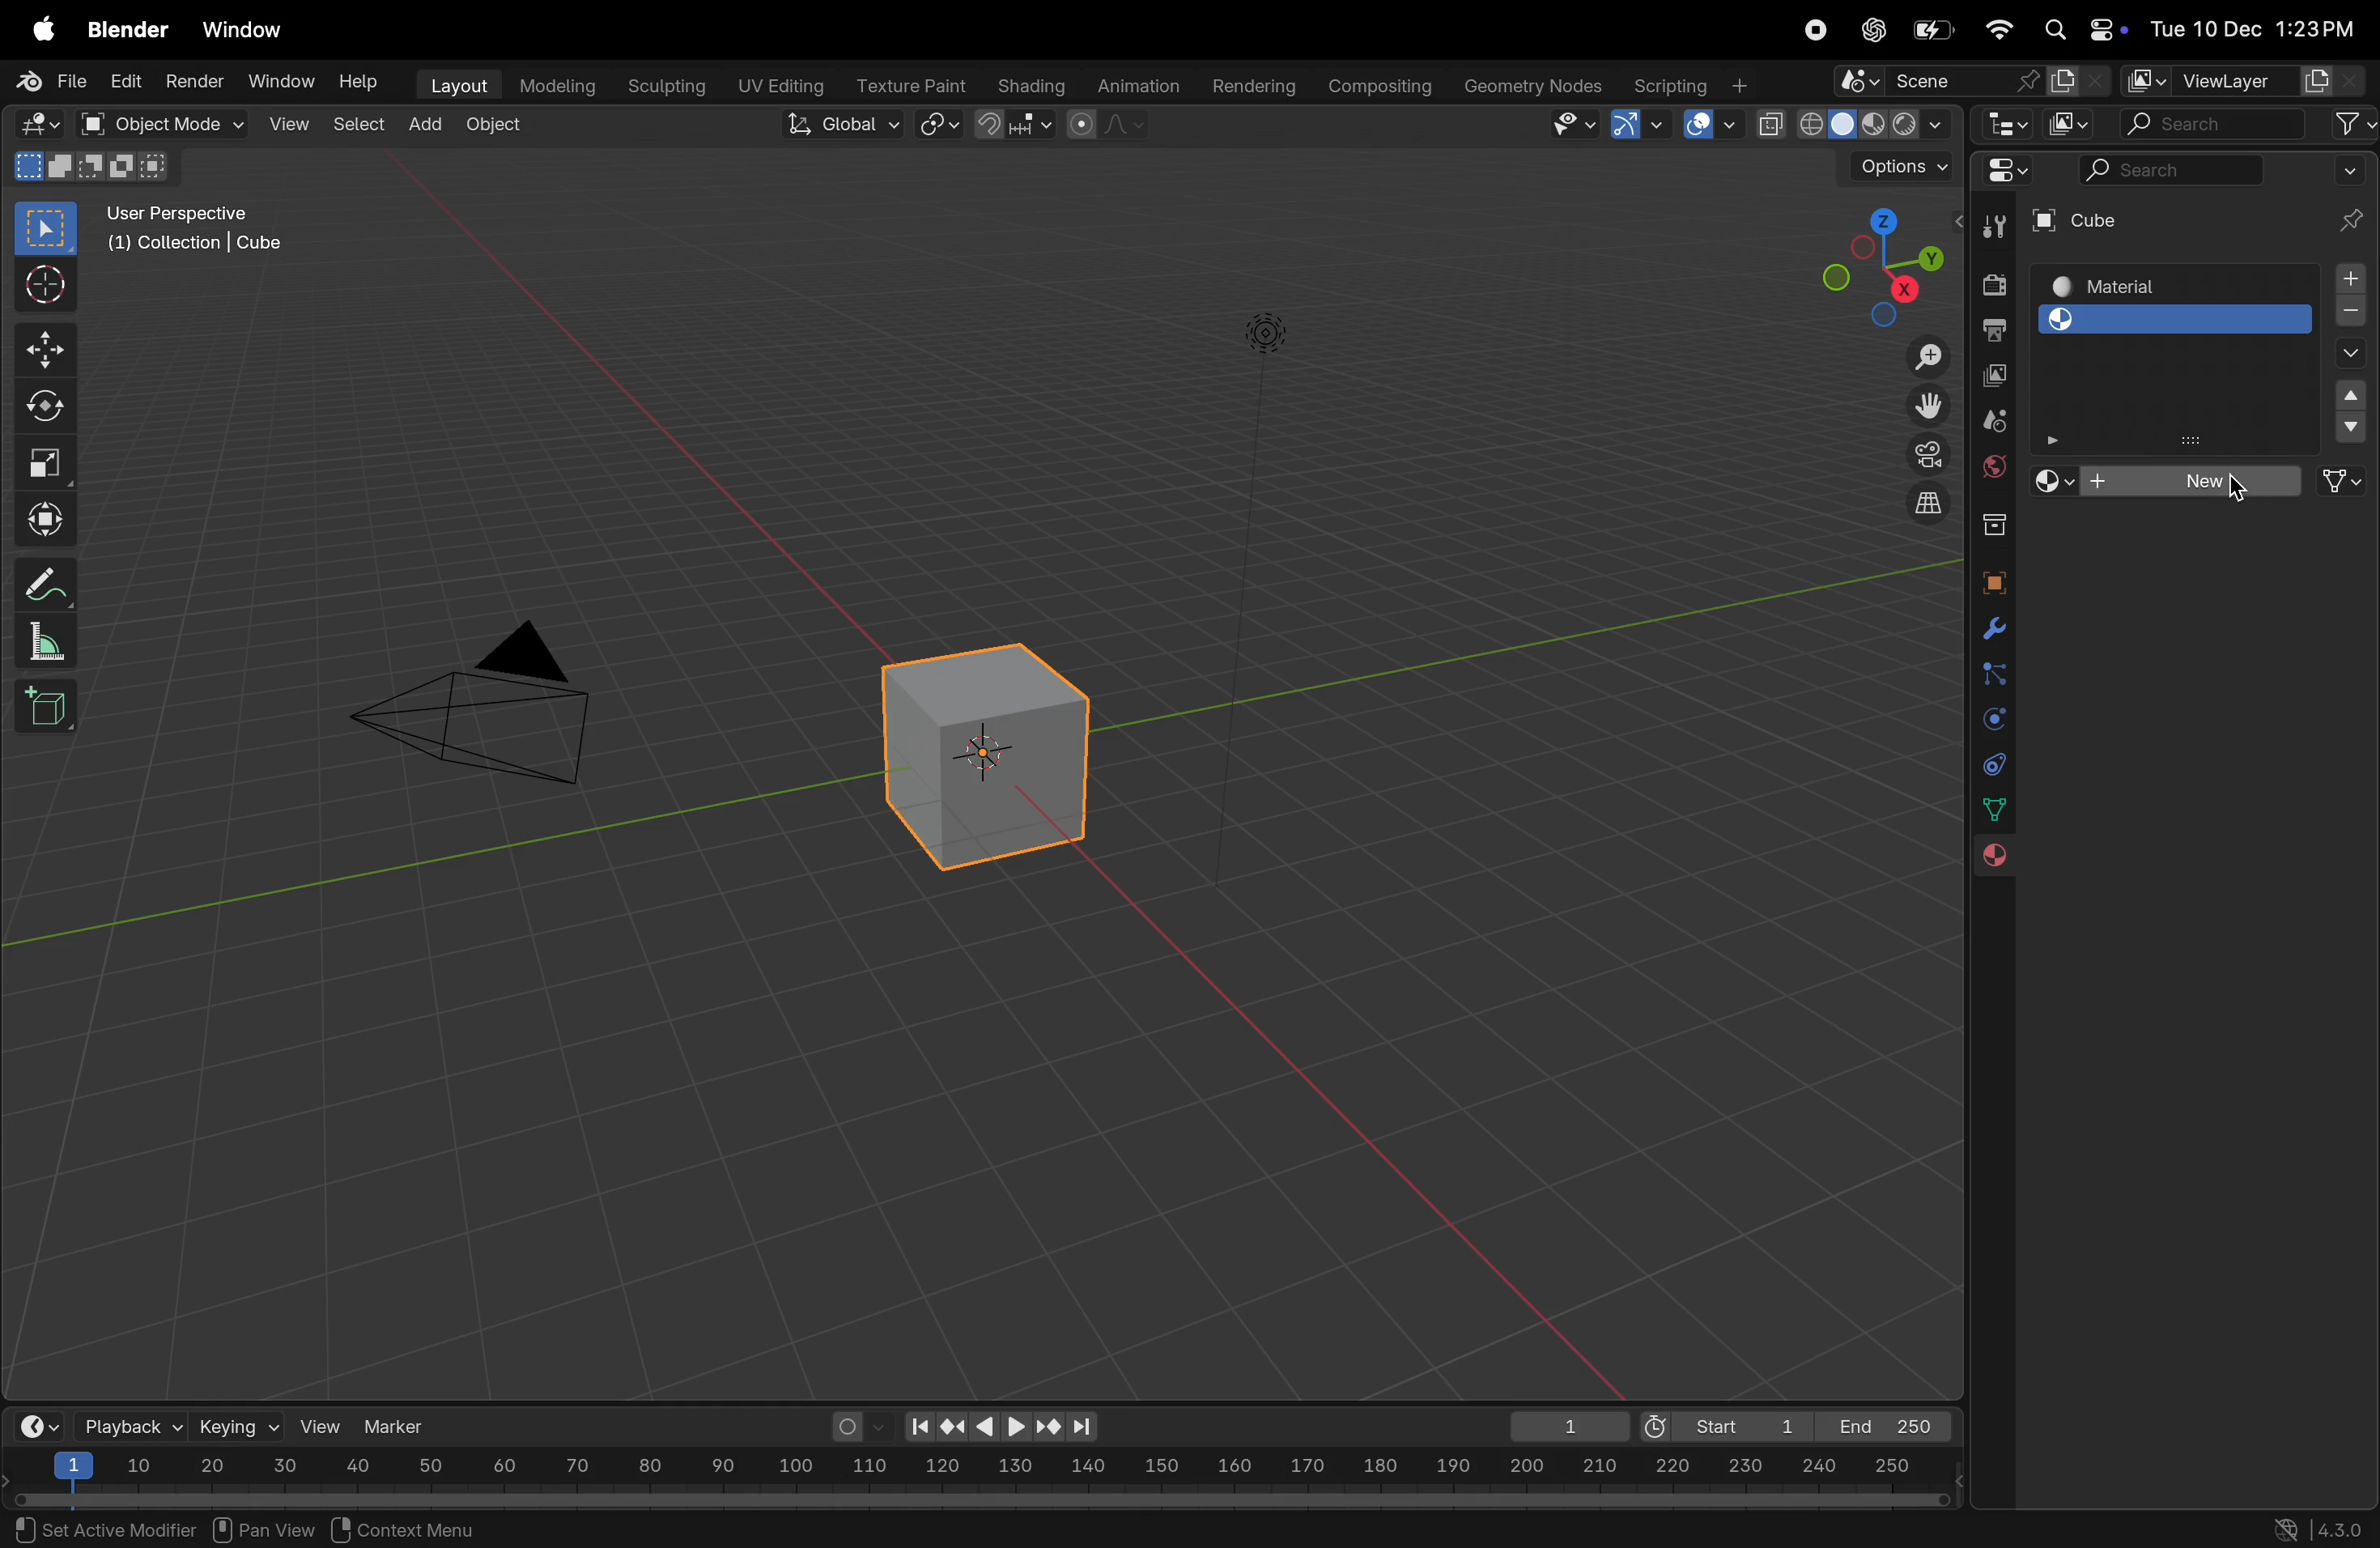 This screenshot has width=2380, height=1548. I want to click on View, so click(286, 123).